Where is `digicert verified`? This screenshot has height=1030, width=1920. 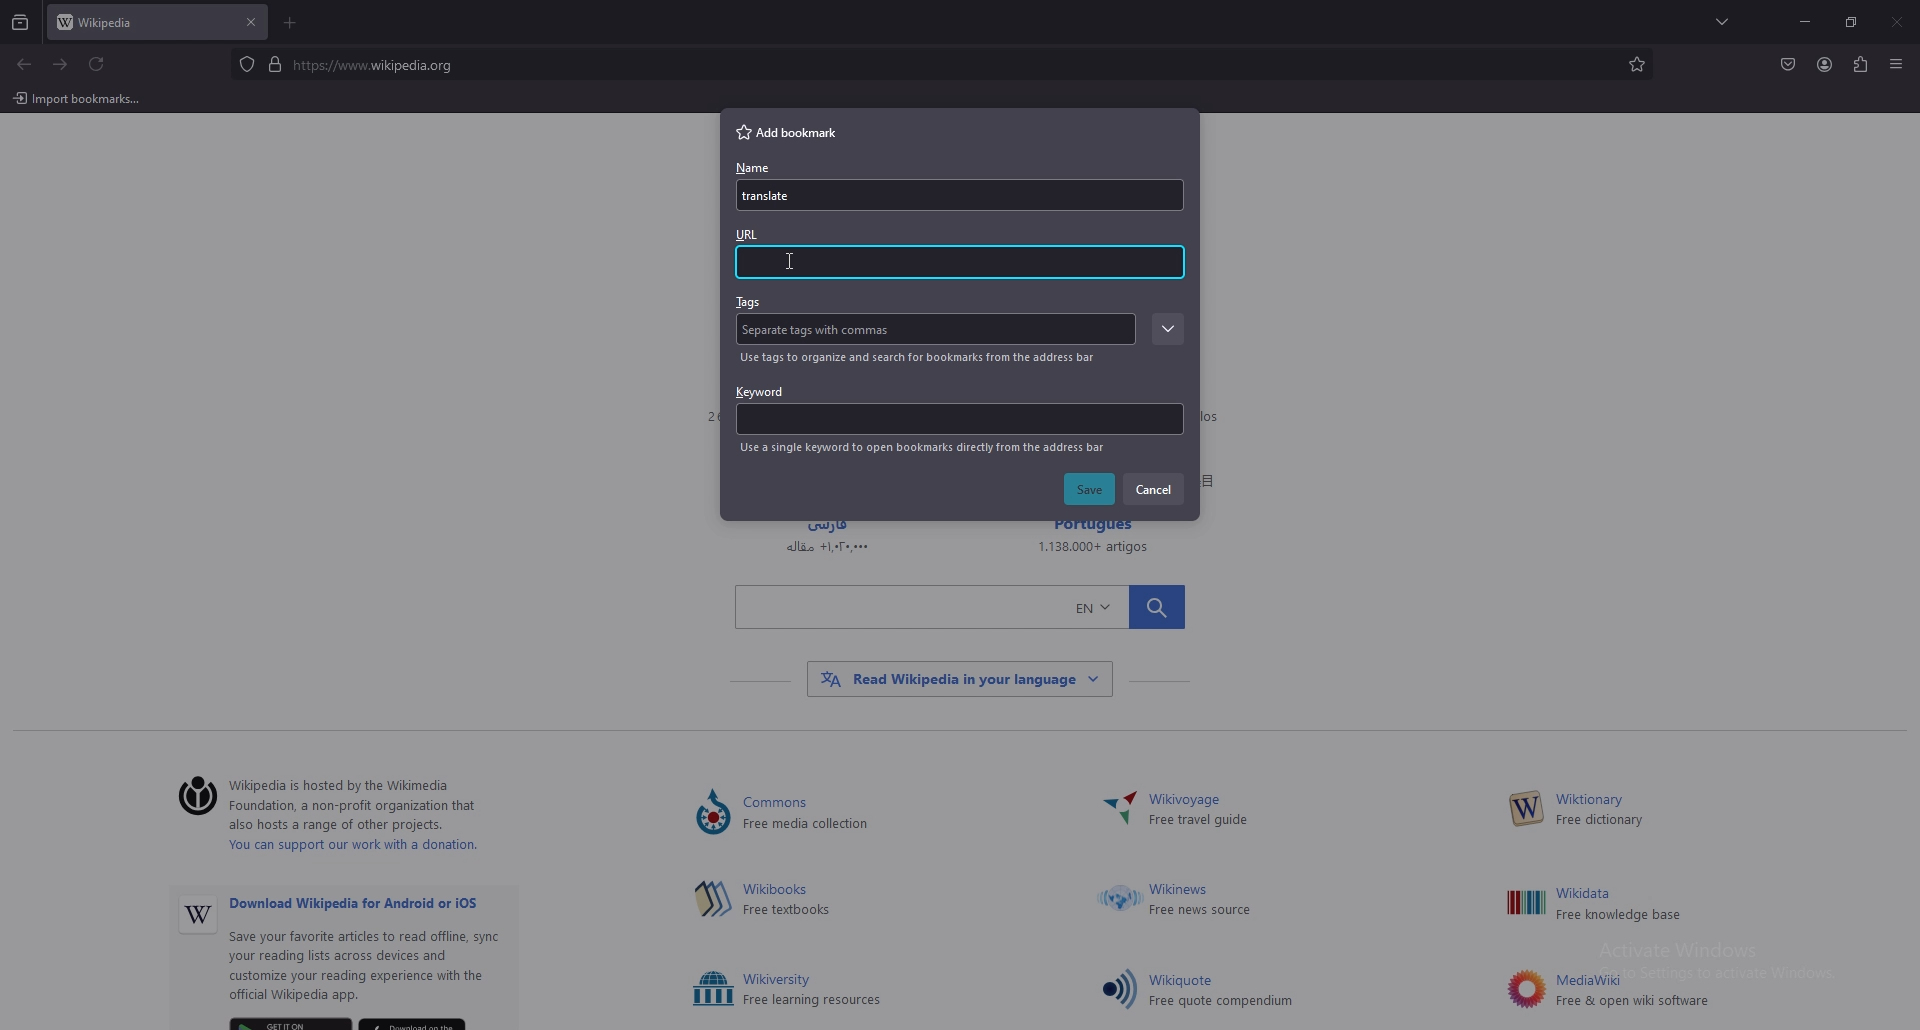 digicert verified is located at coordinates (277, 63).